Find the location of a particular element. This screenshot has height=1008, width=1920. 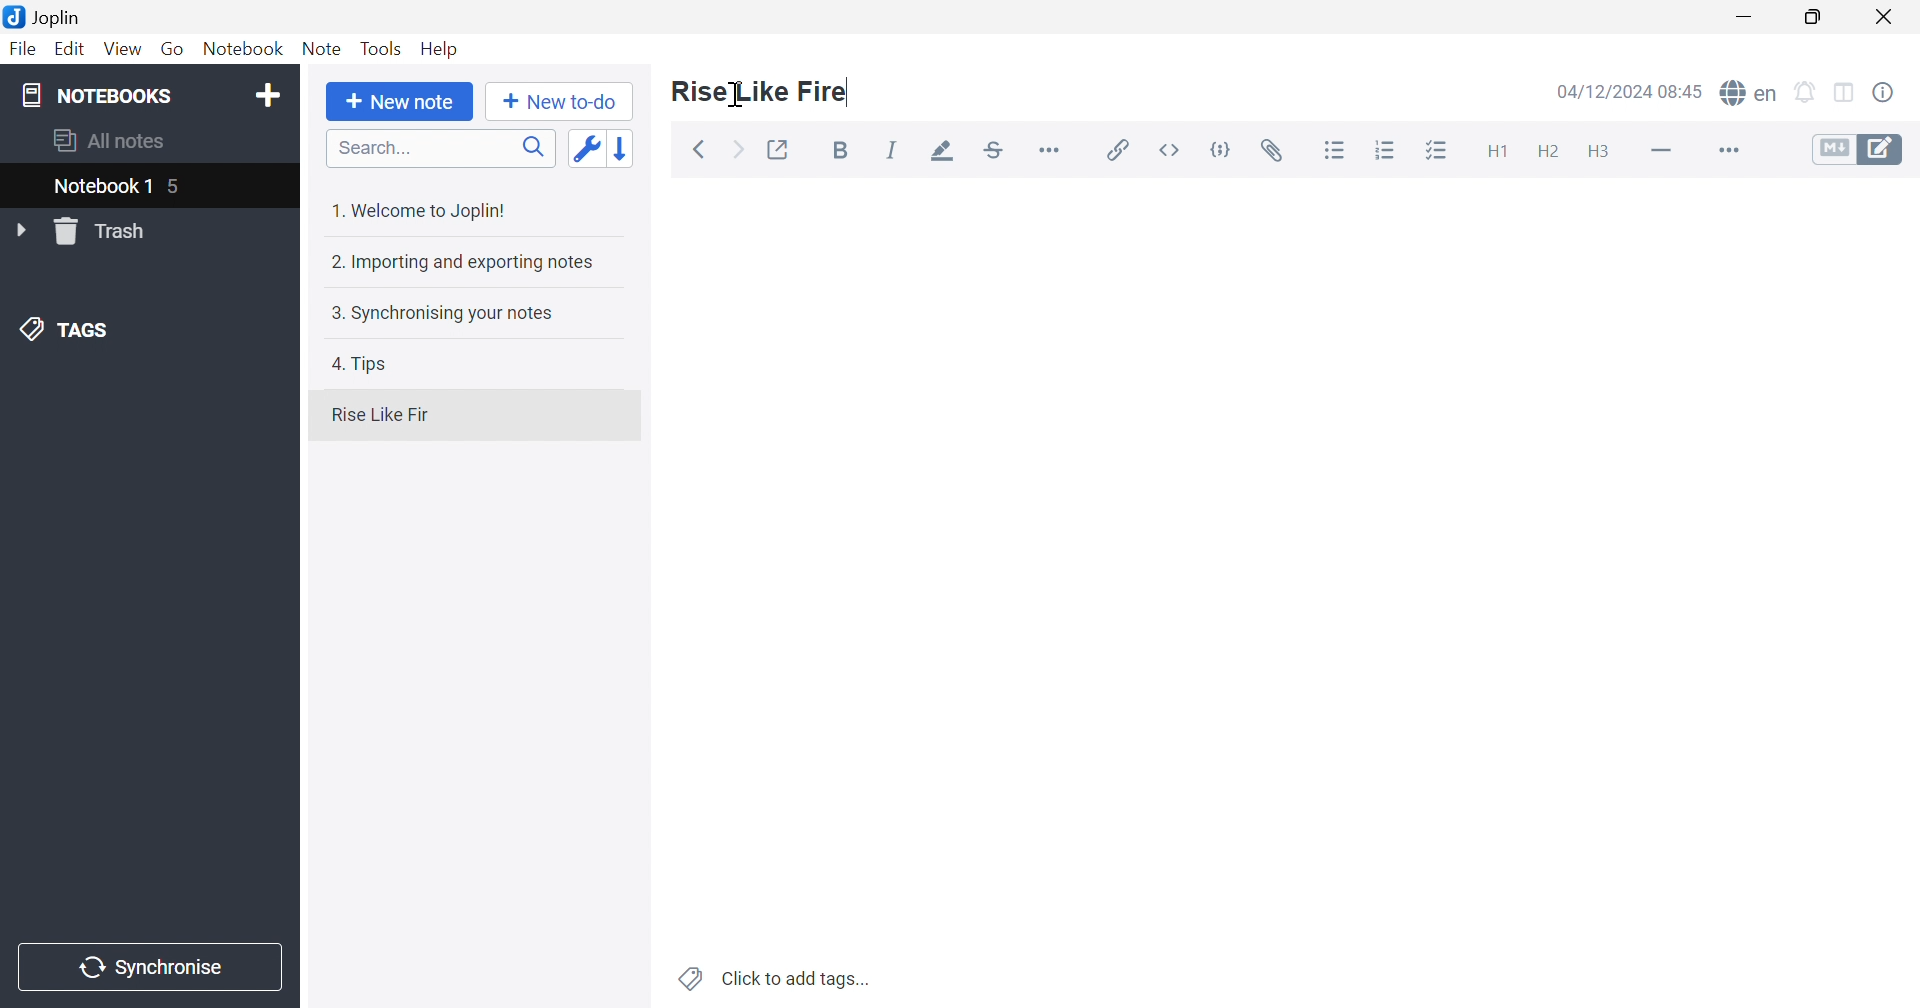

Joplin is located at coordinates (44, 17).